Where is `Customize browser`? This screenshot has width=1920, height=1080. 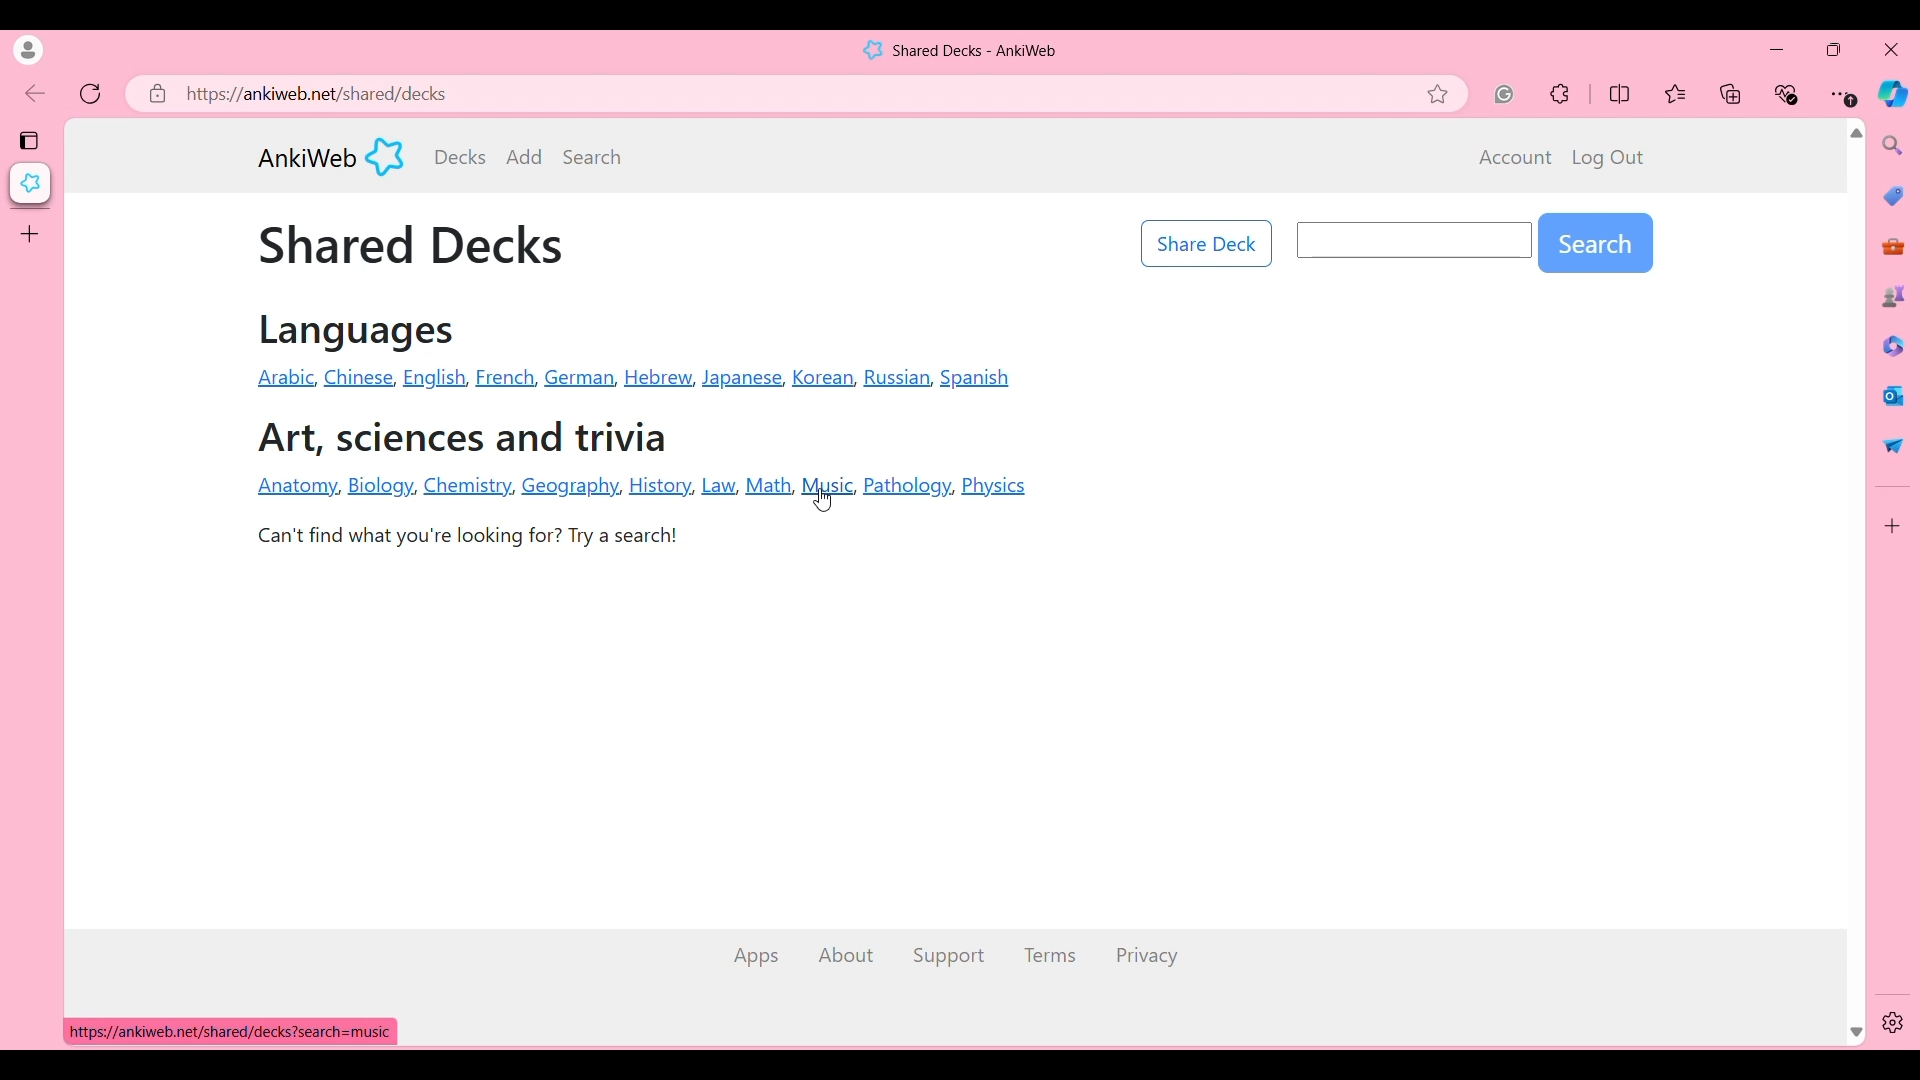 Customize browser is located at coordinates (1893, 526).